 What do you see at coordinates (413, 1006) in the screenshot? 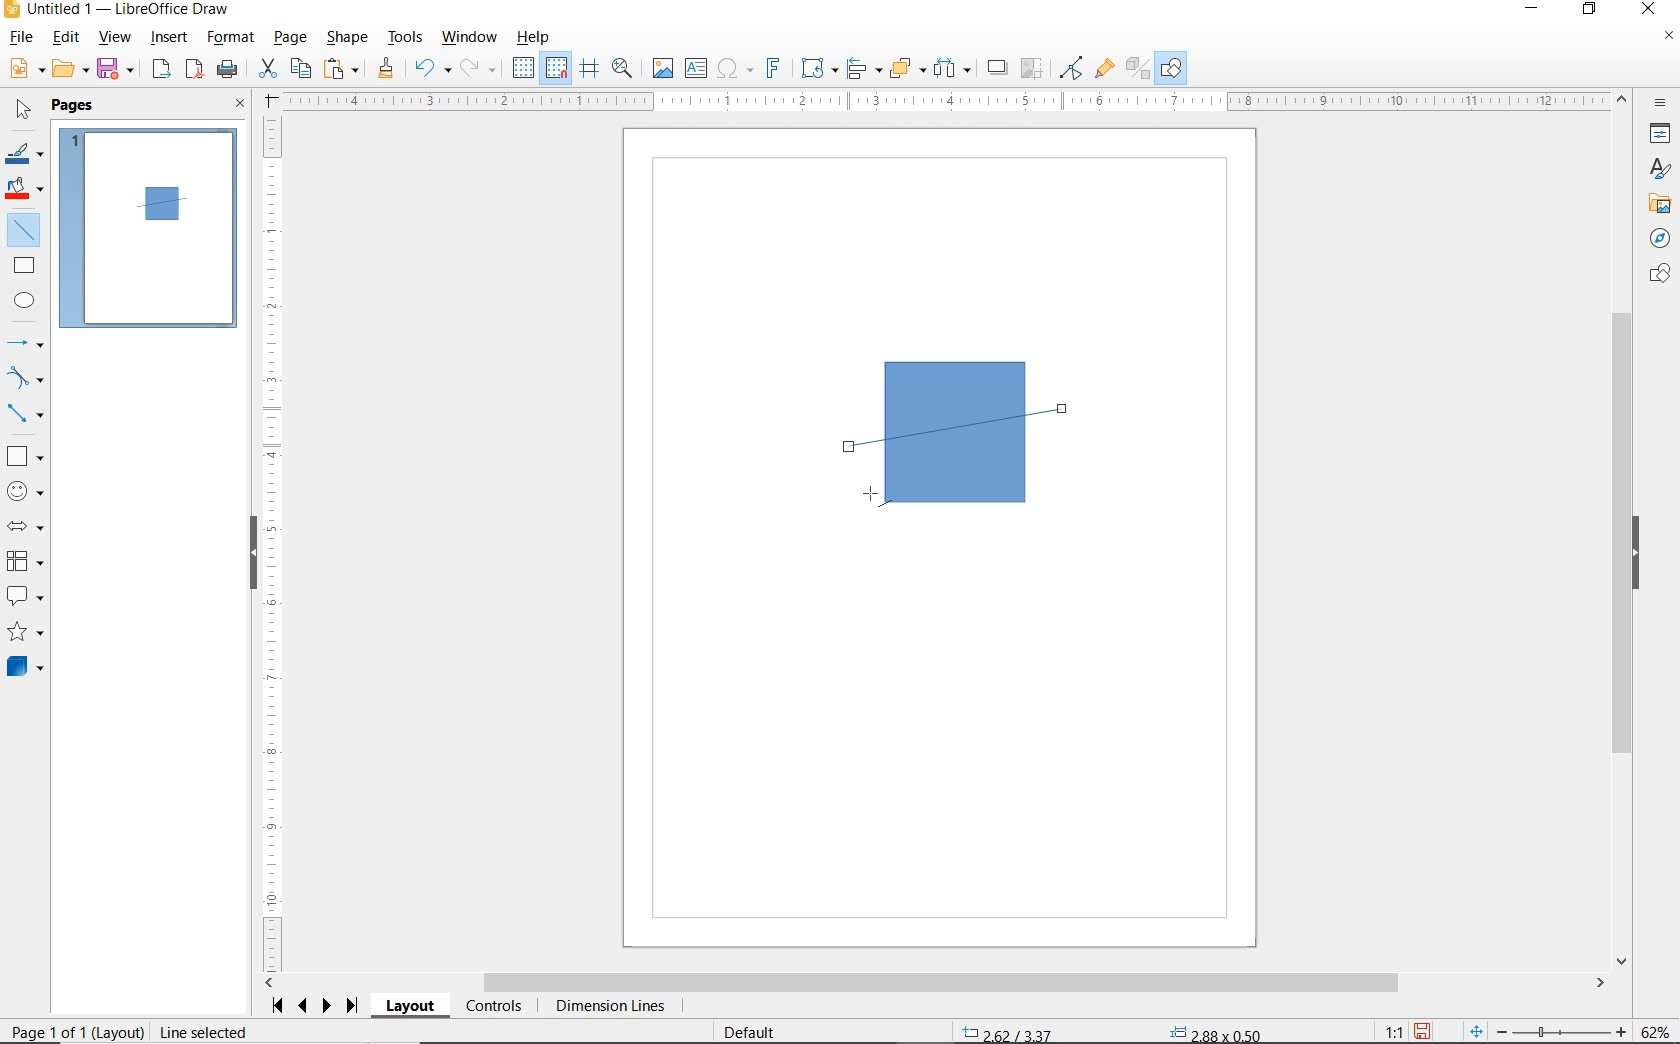
I see `LAYOUT` at bounding box center [413, 1006].